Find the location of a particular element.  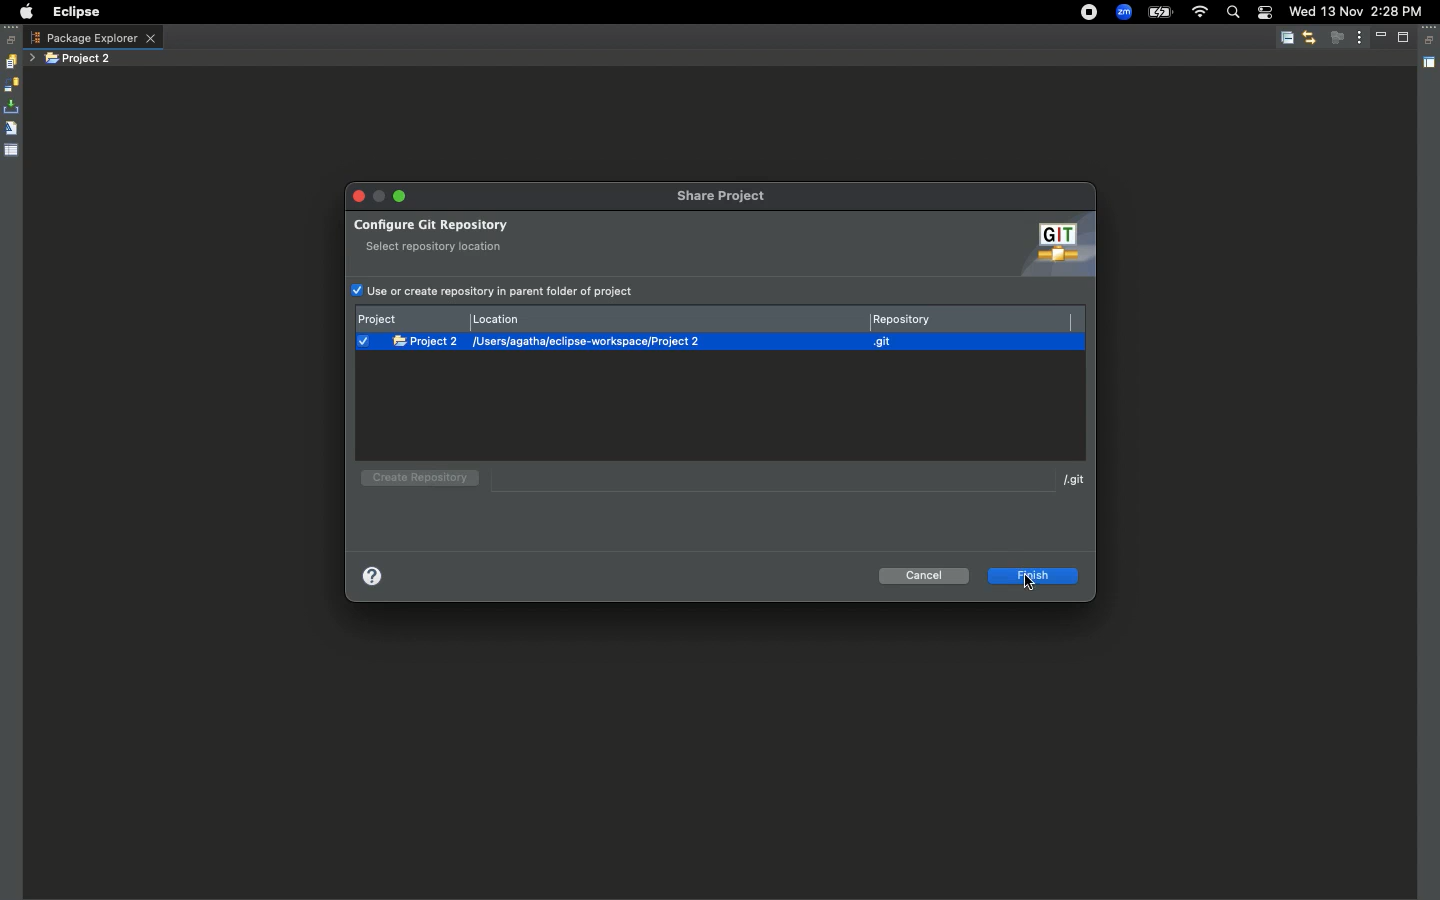

View menu is located at coordinates (1360, 36).